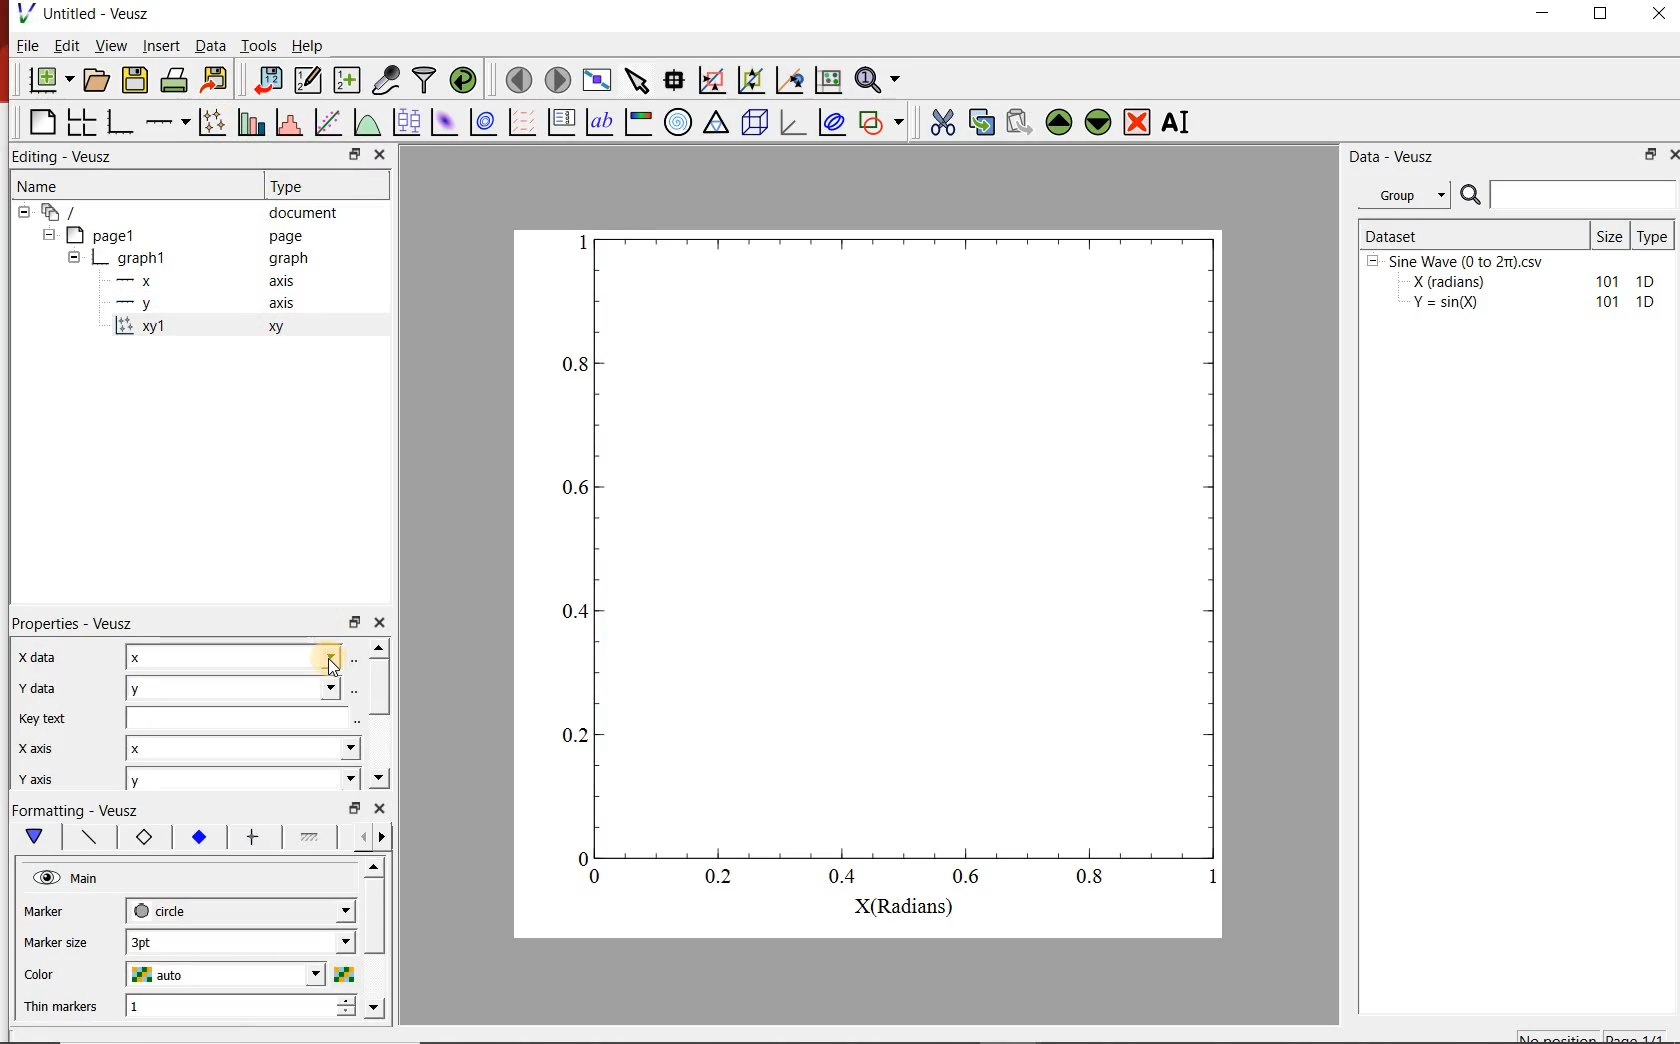 This screenshot has height=1044, width=1680. I want to click on Min/Max, so click(352, 155).